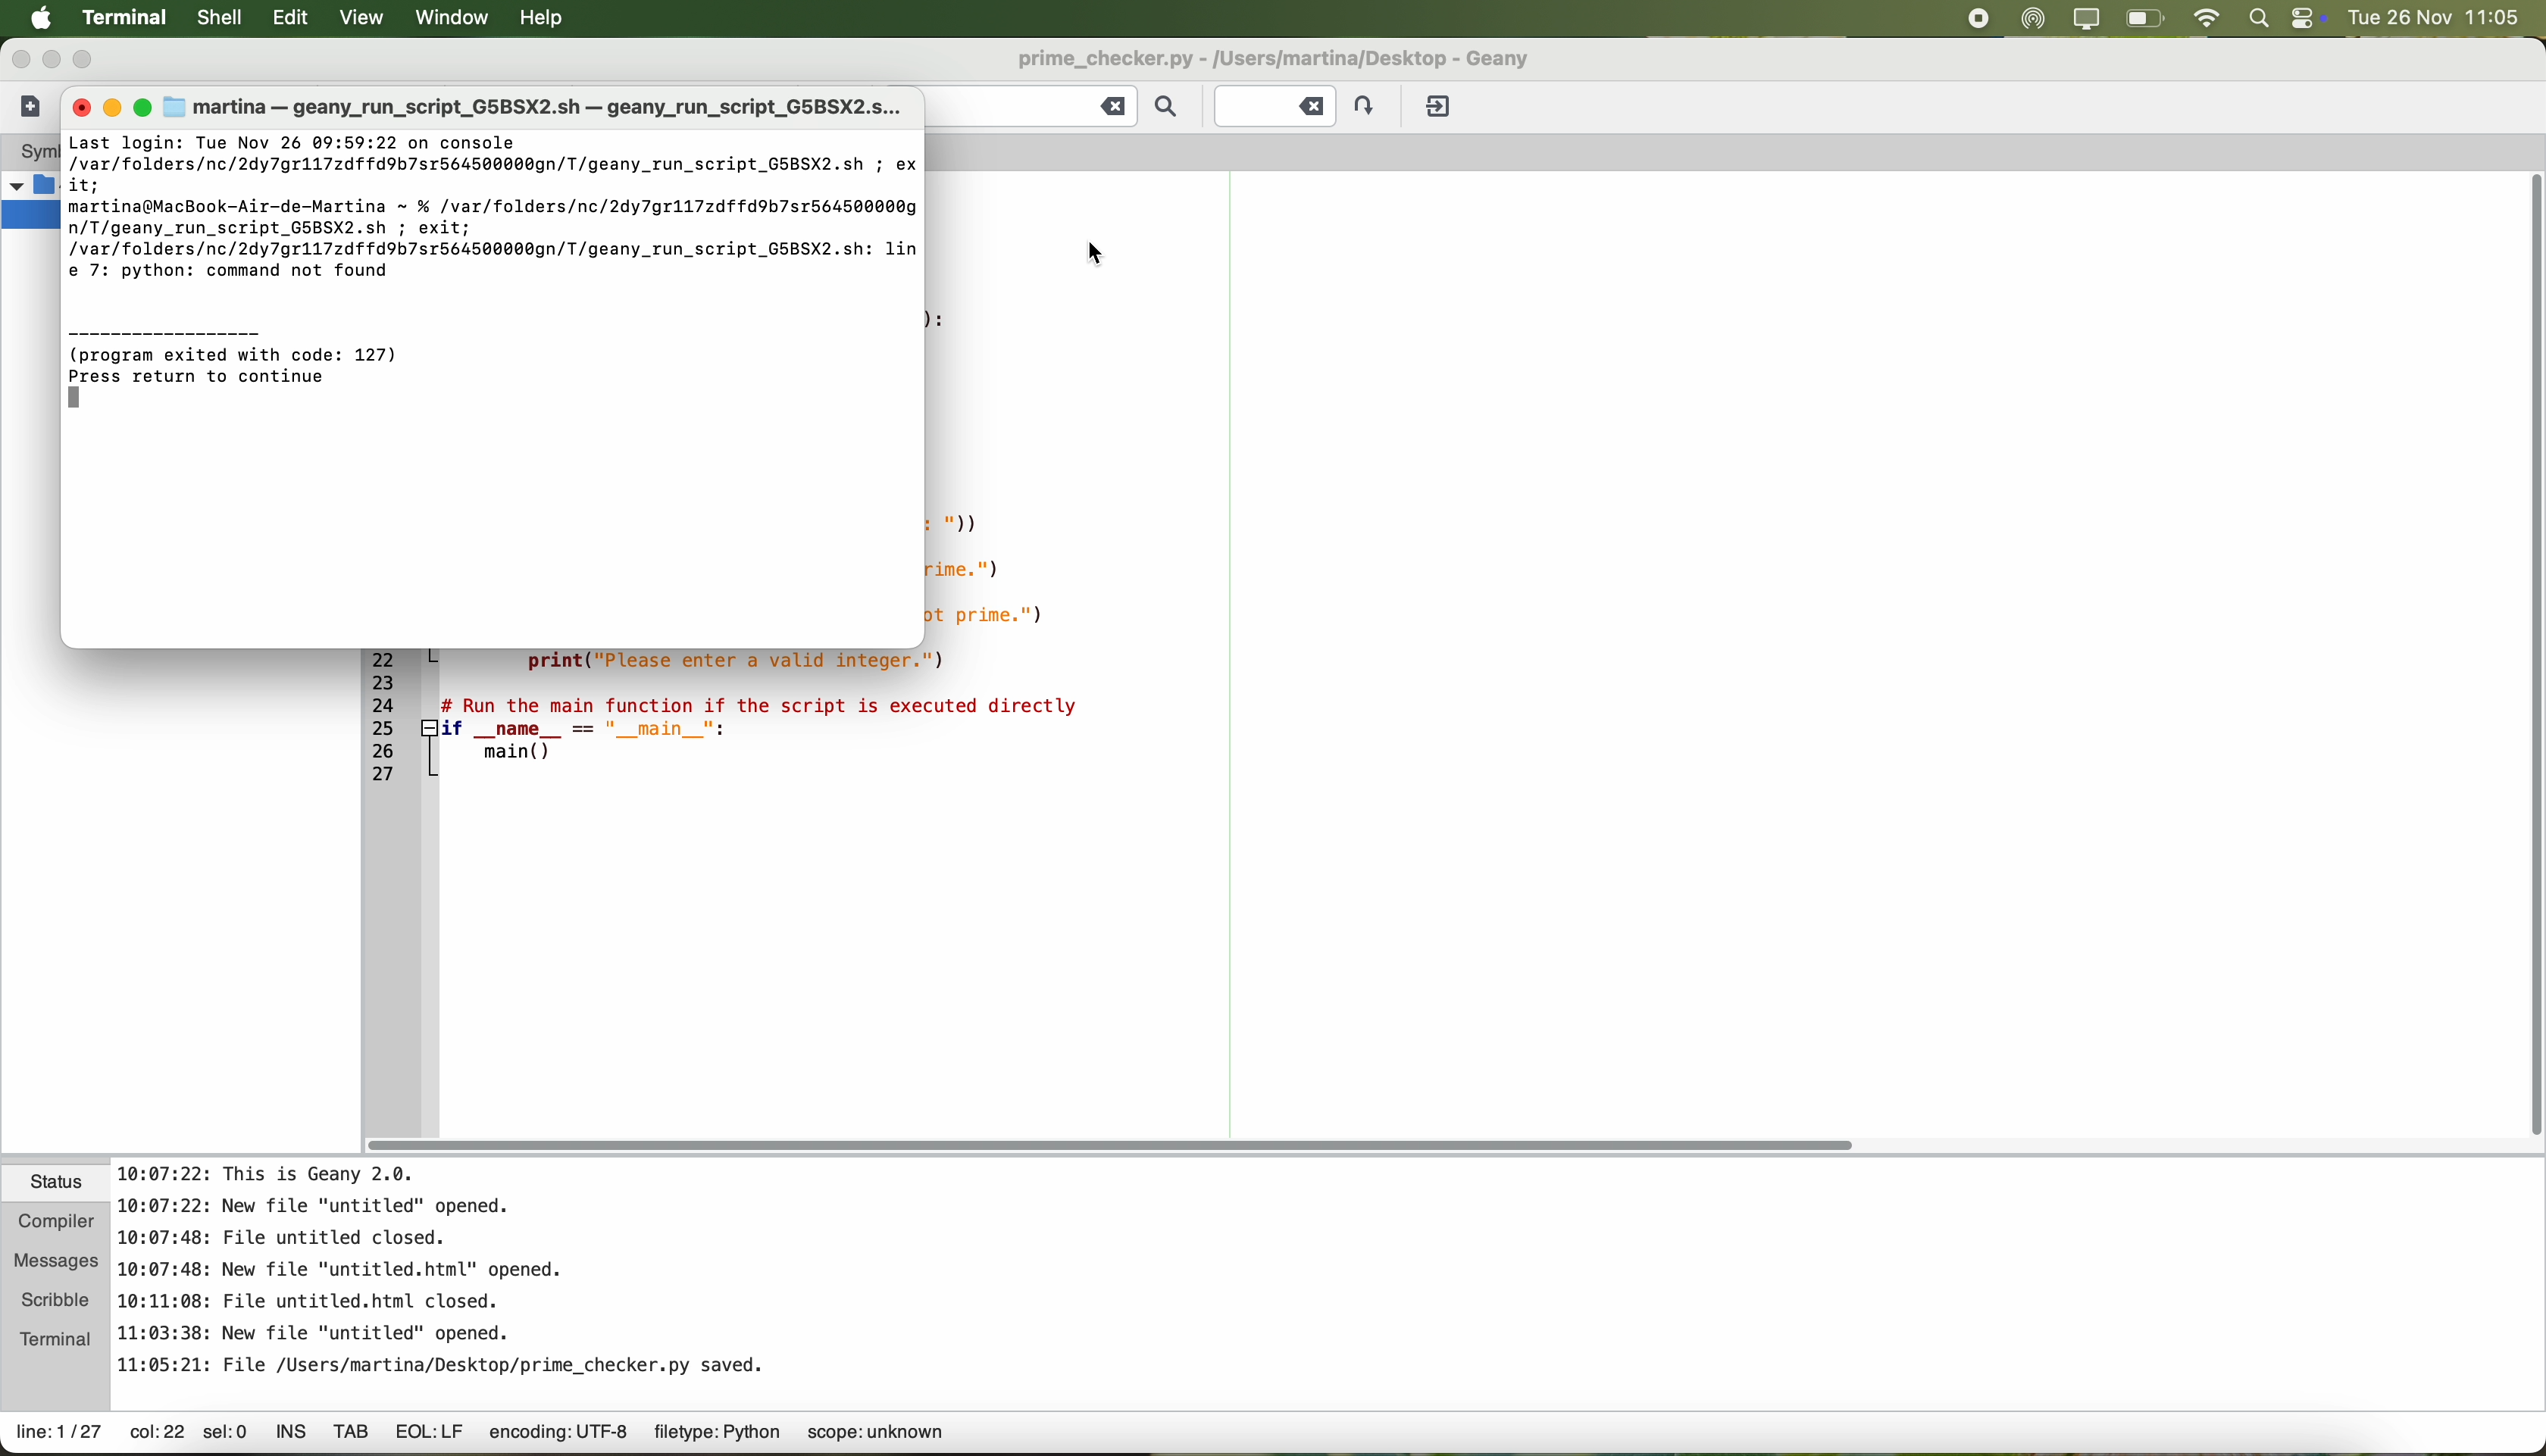 Image resolution: width=2546 pixels, height=1456 pixels. Describe the element at coordinates (216, 18) in the screenshot. I see `shell` at that location.